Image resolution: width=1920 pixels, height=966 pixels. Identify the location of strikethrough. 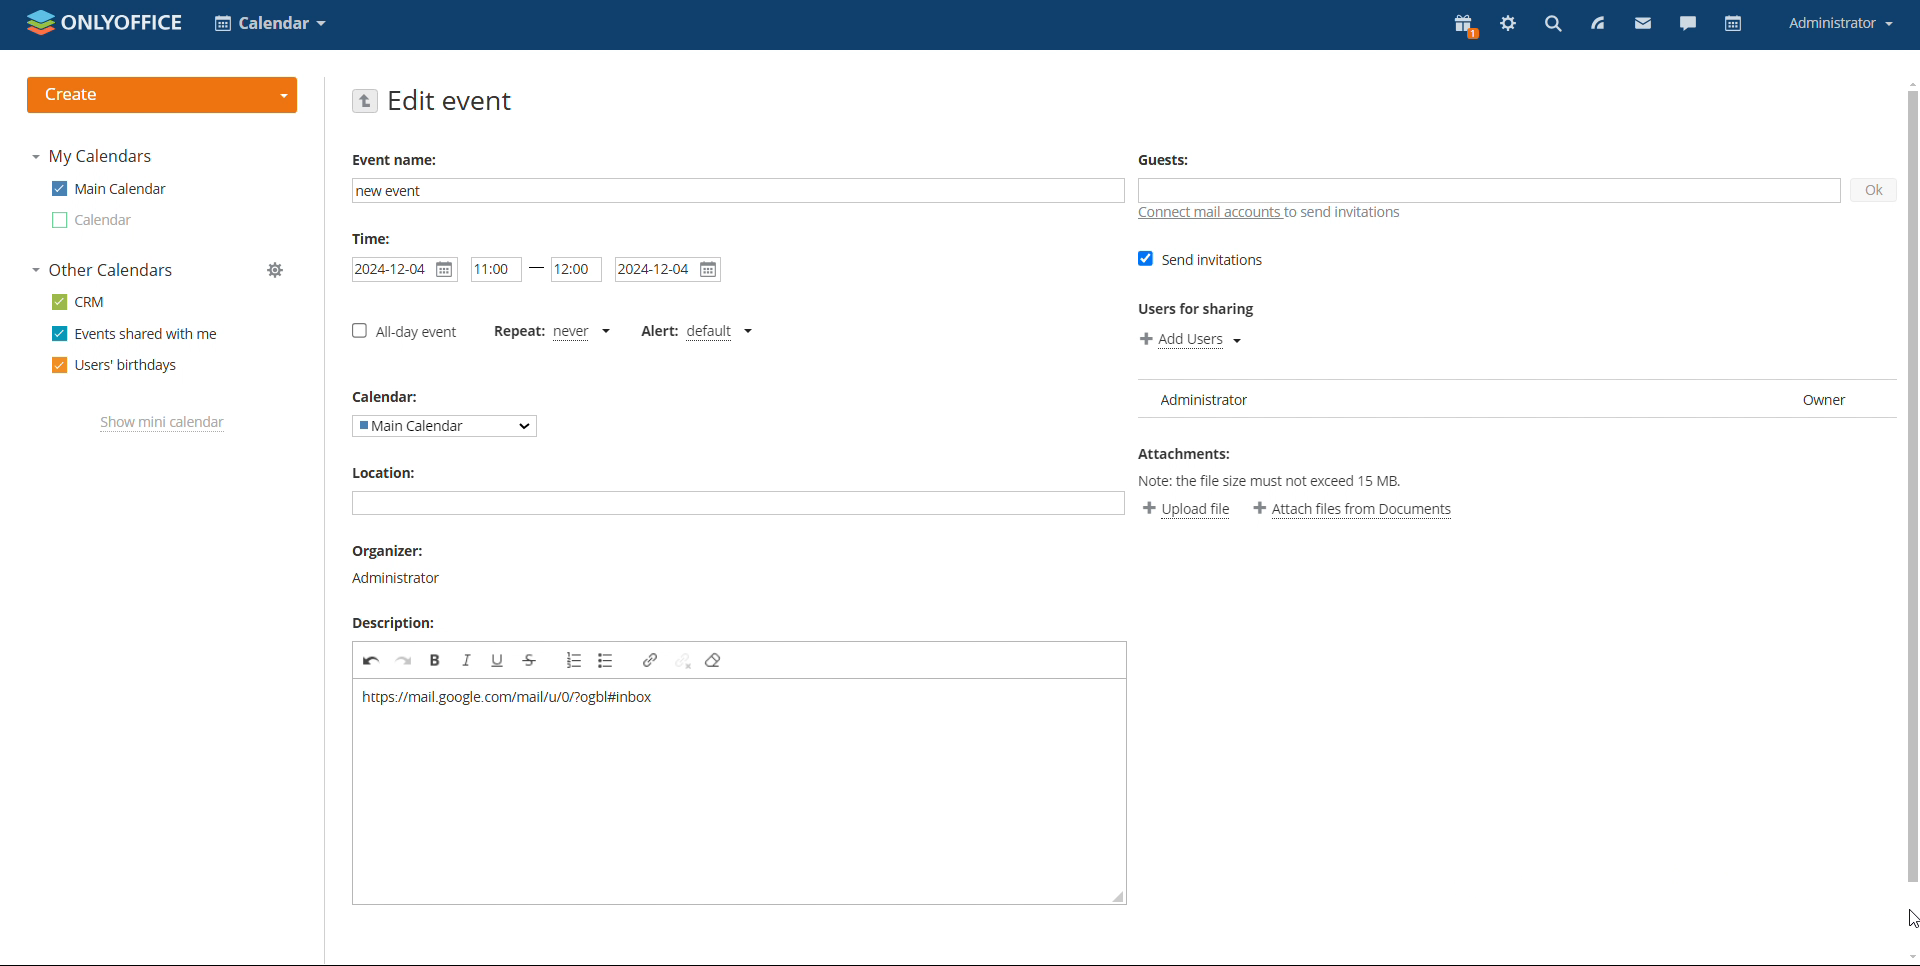
(530, 659).